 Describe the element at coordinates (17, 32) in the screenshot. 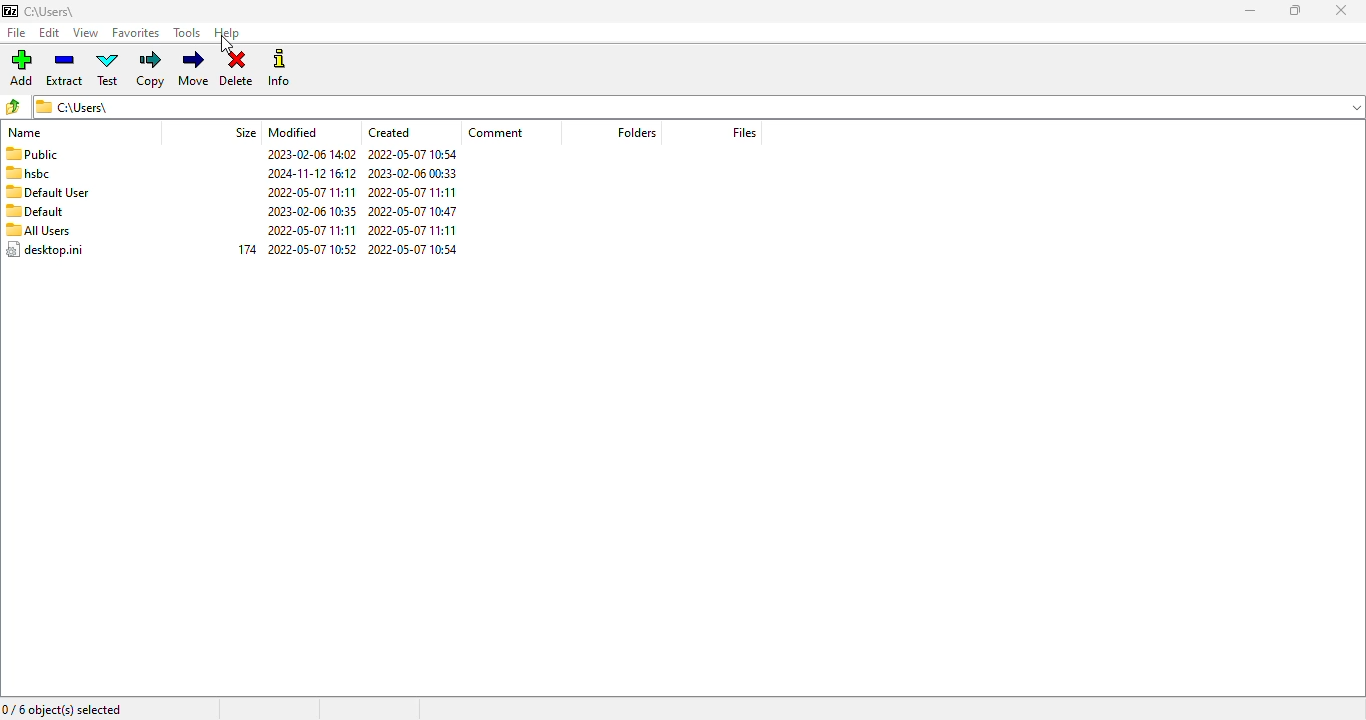

I see `file` at that location.